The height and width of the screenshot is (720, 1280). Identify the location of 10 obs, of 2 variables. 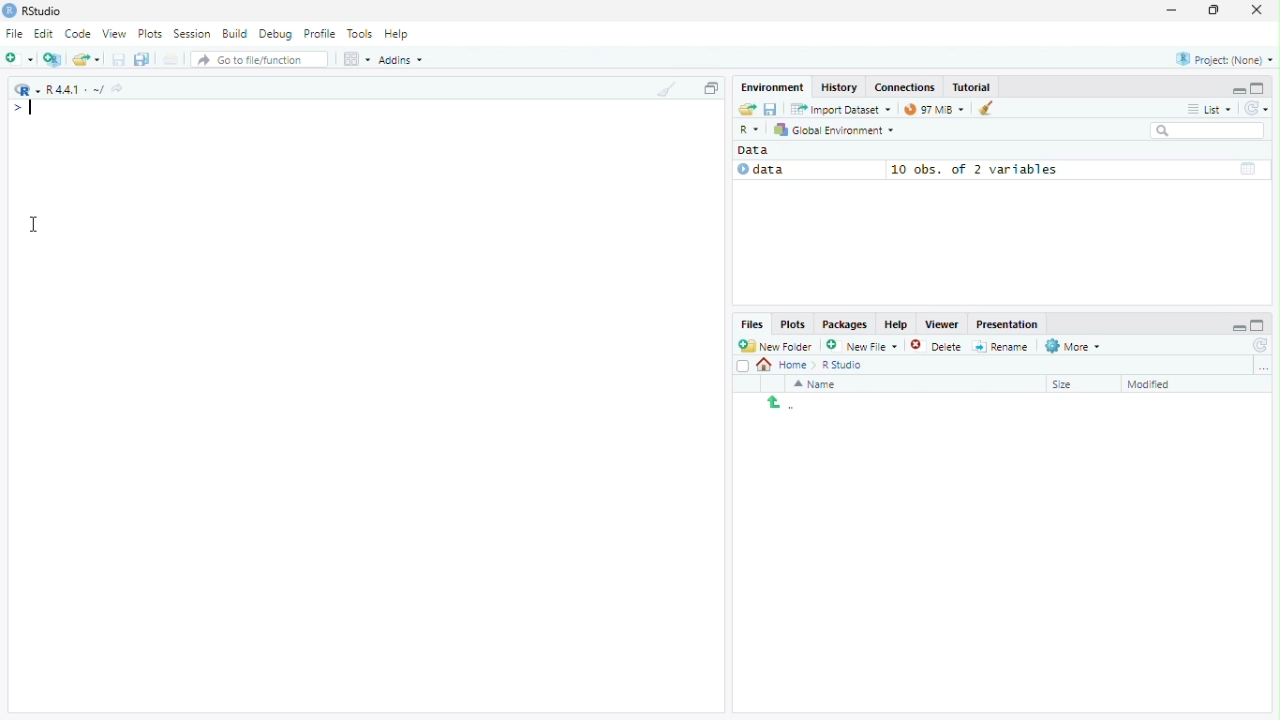
(1077, 169).